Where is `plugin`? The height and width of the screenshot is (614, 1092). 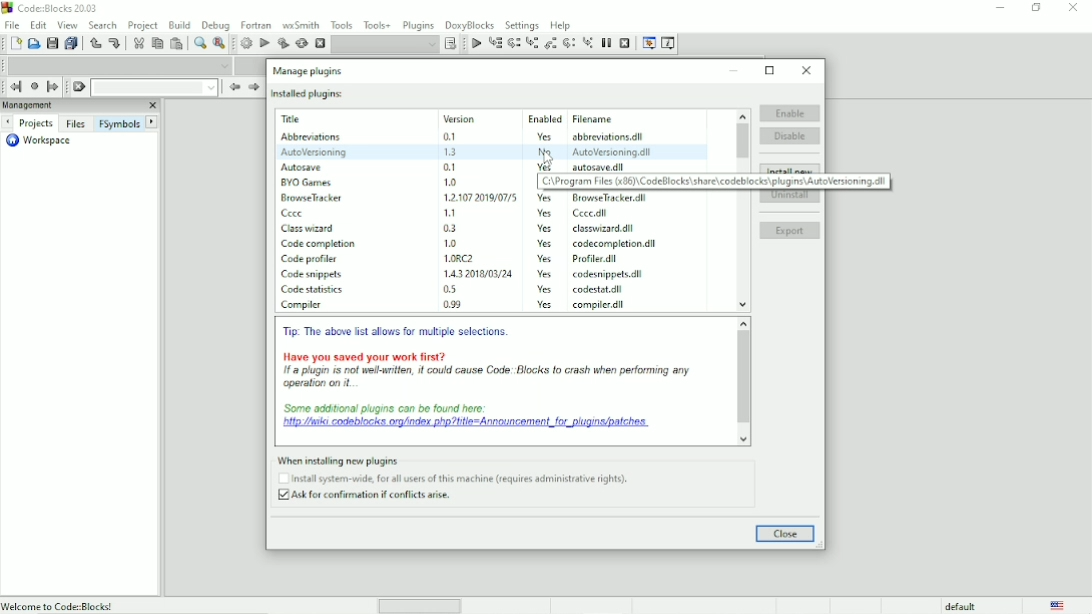 plugin is located at coordinates (313, 137).